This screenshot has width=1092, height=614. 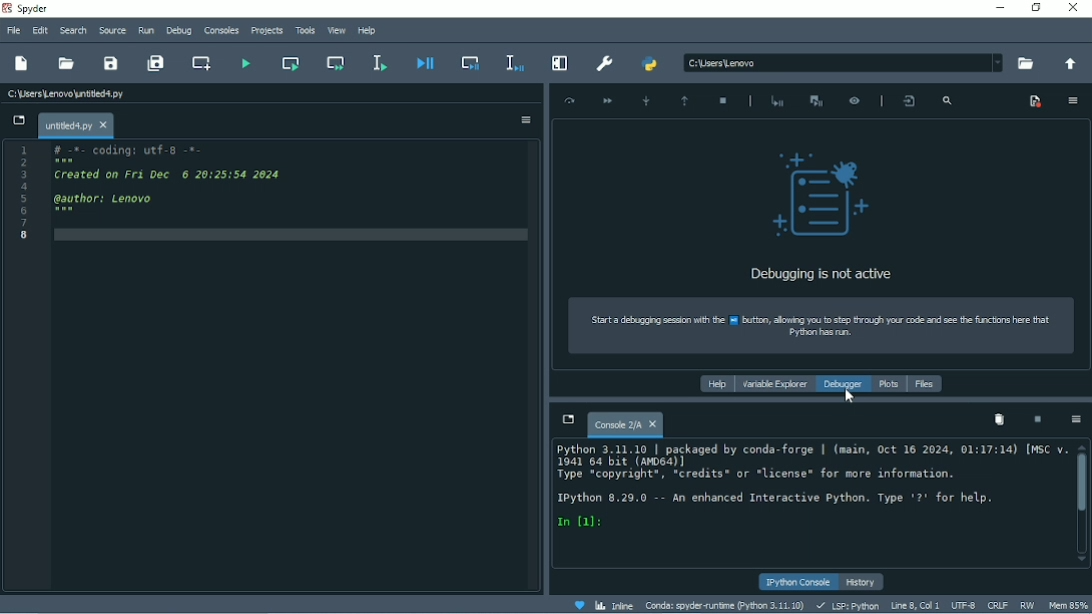 I want to click on Help, so click(x=717, y=384).